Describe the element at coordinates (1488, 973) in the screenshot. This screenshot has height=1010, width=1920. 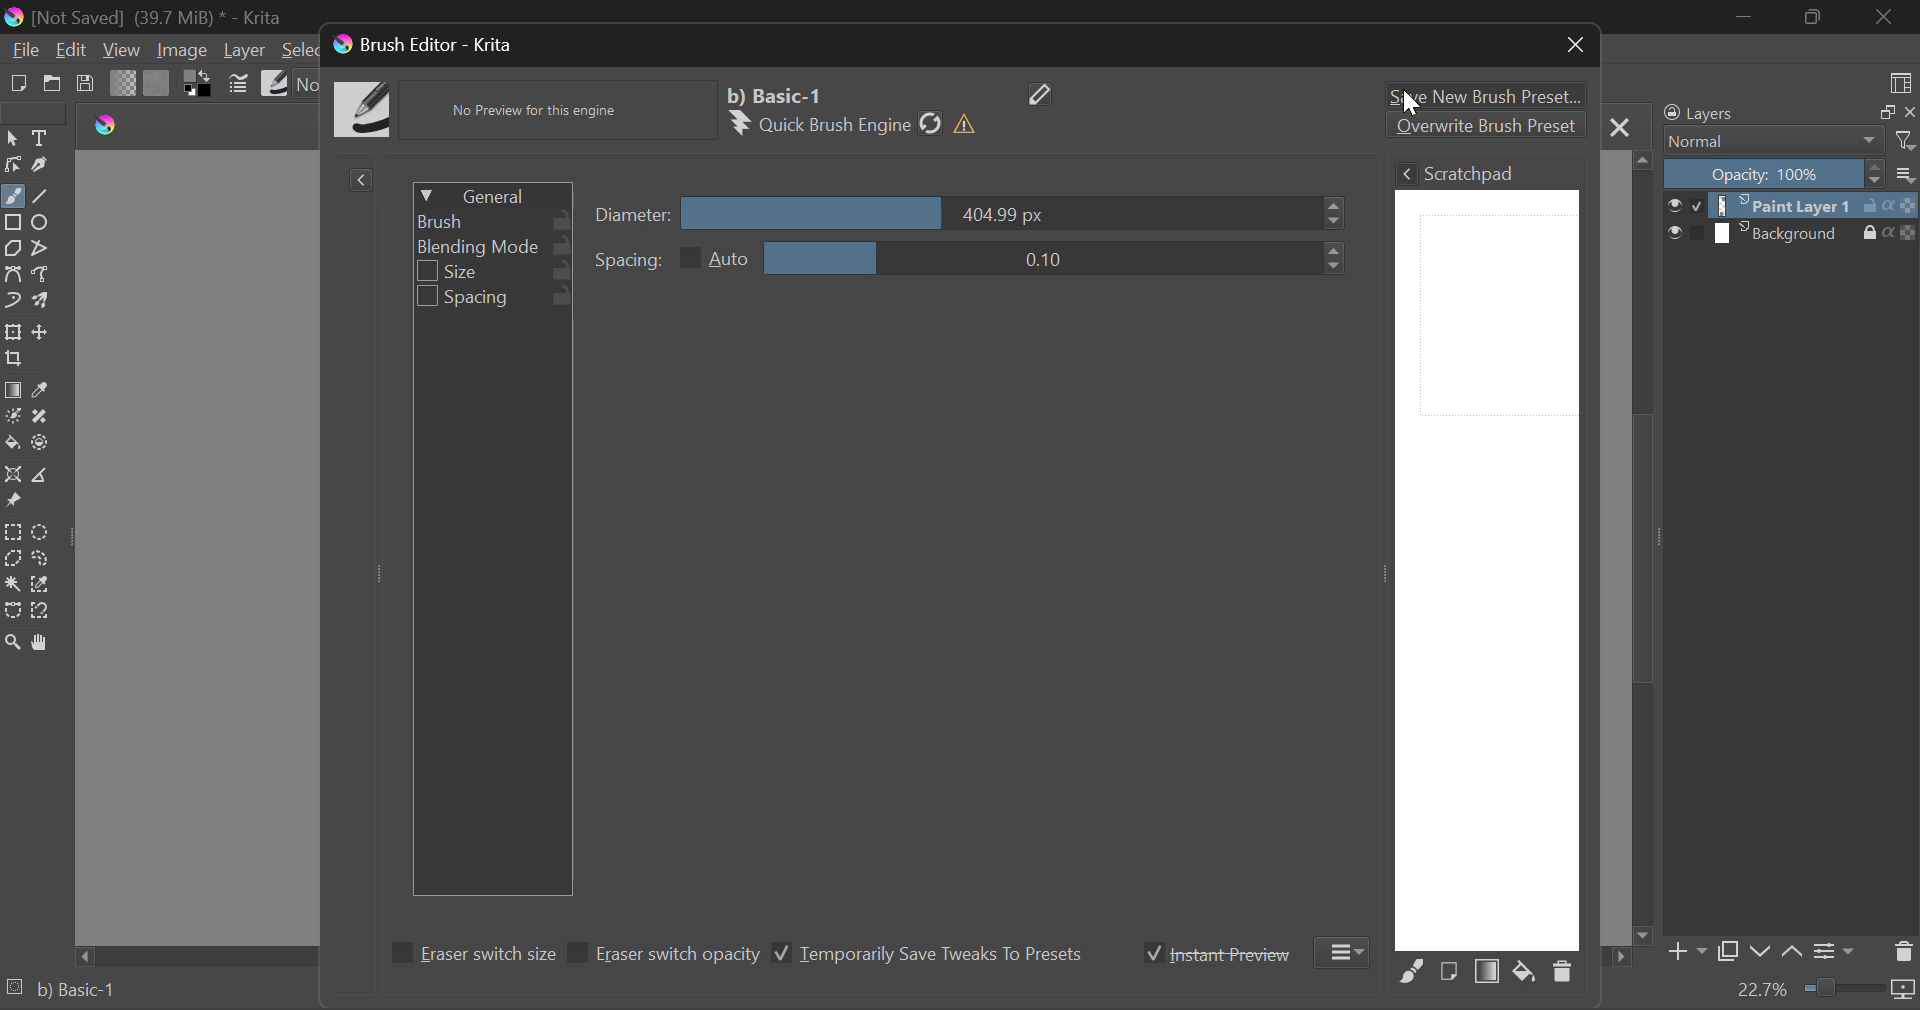
I see `Fill Area with Gradient` at that location.